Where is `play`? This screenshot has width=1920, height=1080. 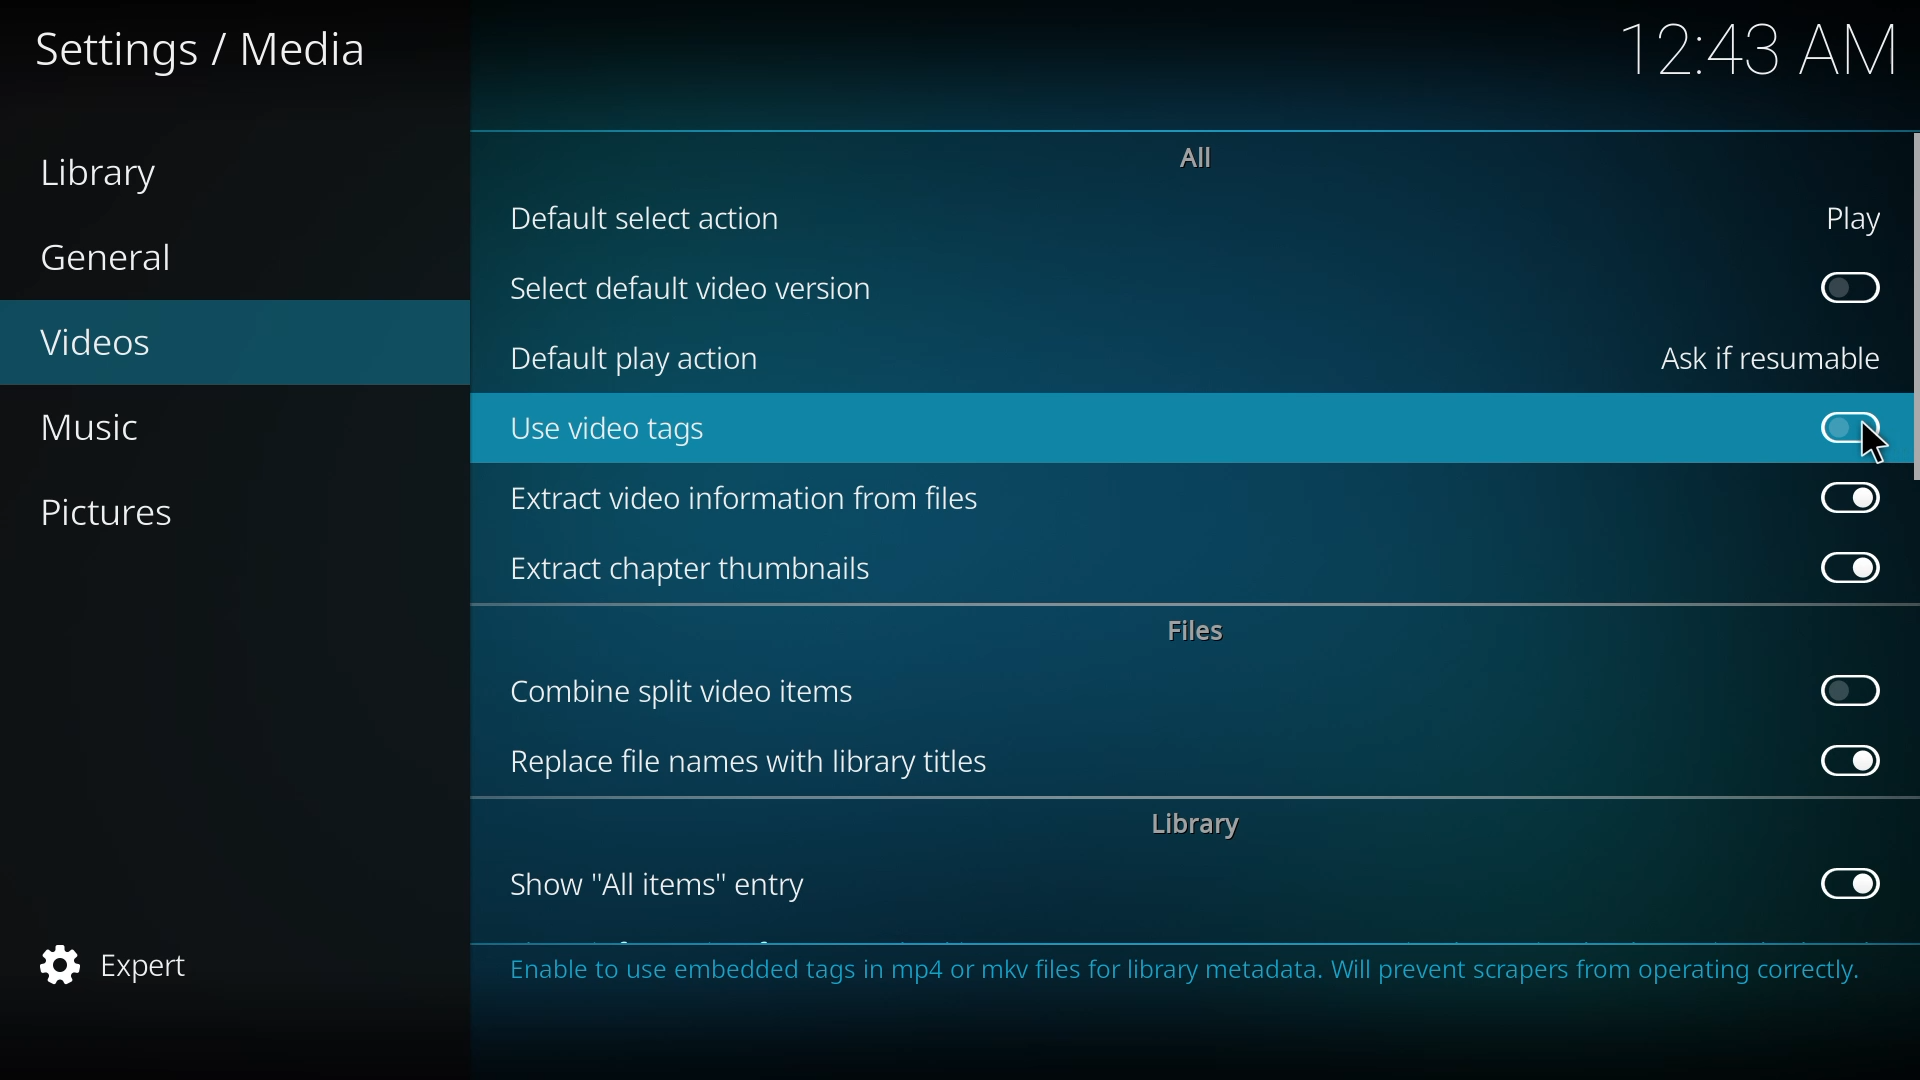 play is located at coordinates (1856, 218).